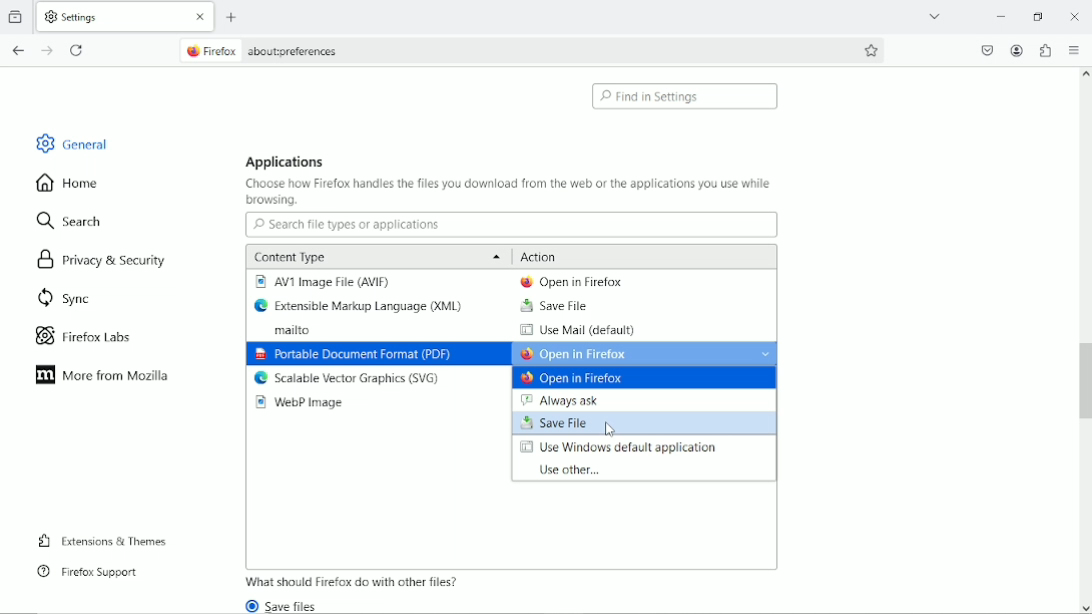 The width and height of the screenshot is (1092, 614). Describe the element at coordinates (326, 282) in the screenshot. I see `AV1 Image File` at that location.